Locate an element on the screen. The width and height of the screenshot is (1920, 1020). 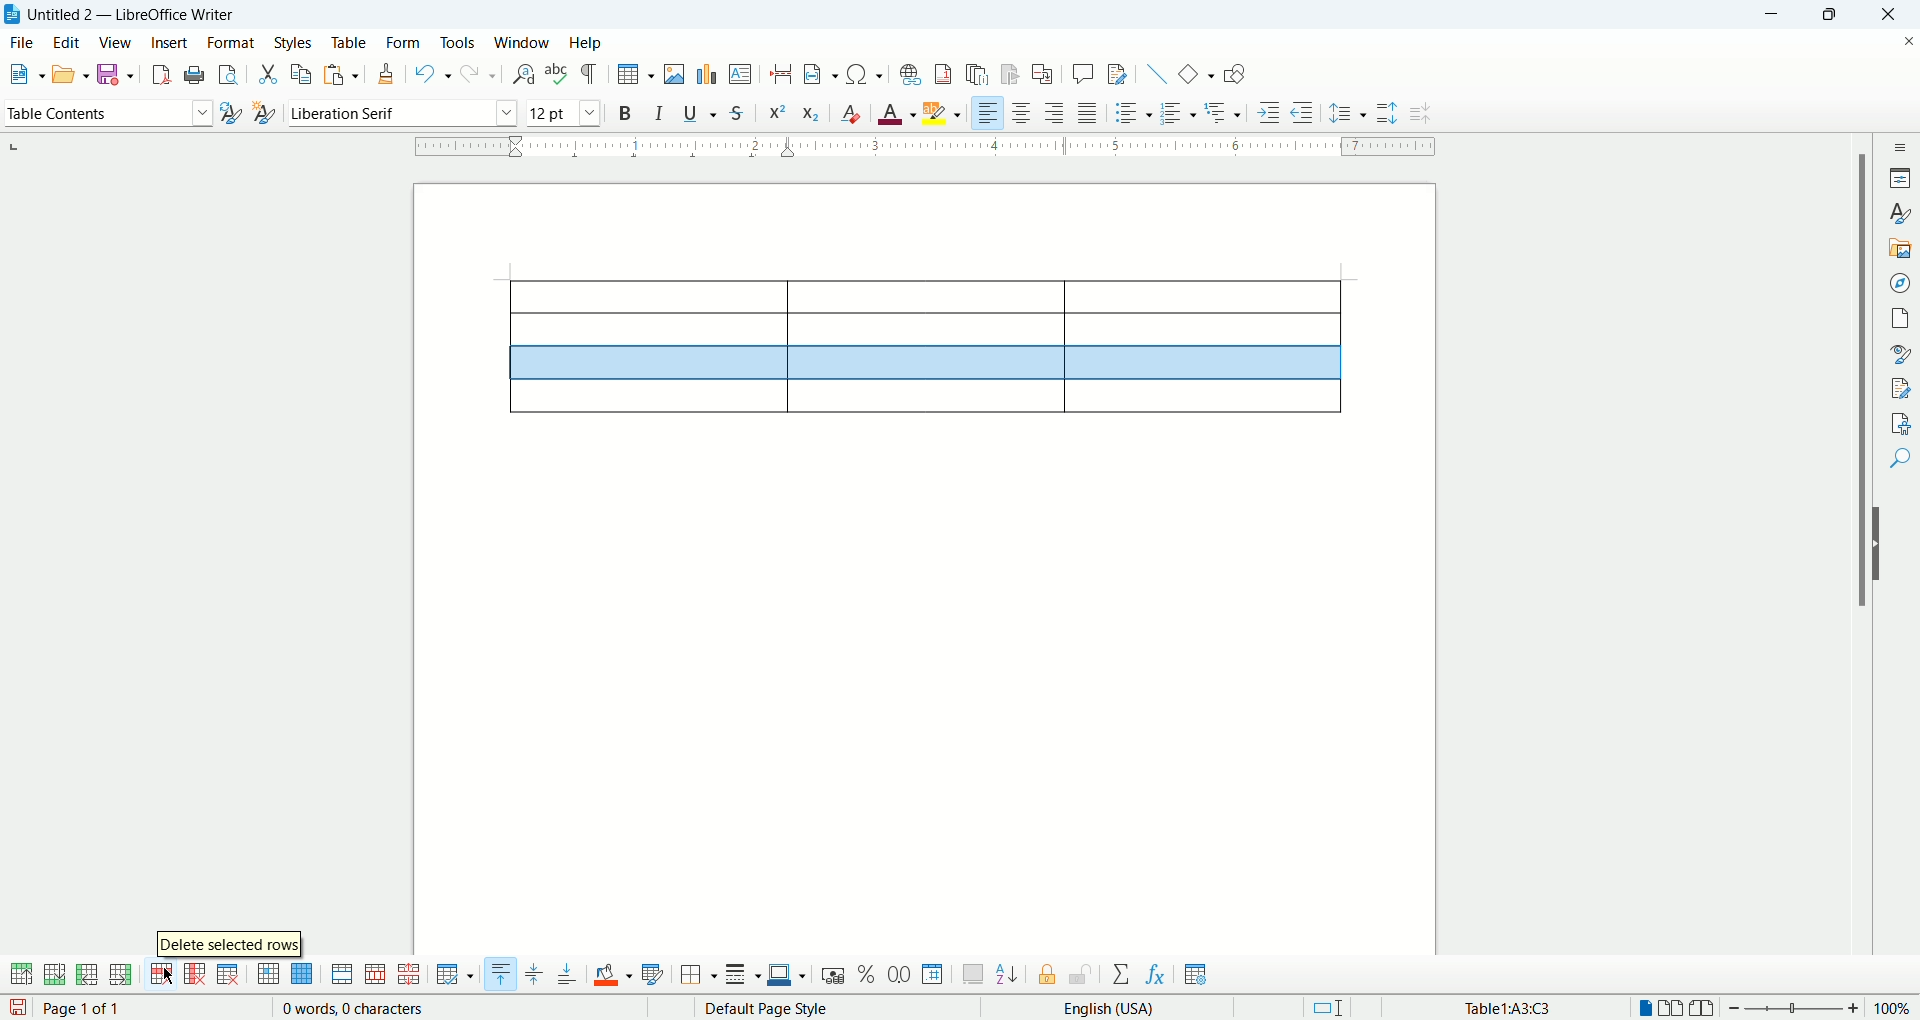
save is located at coordinates (117, 76).